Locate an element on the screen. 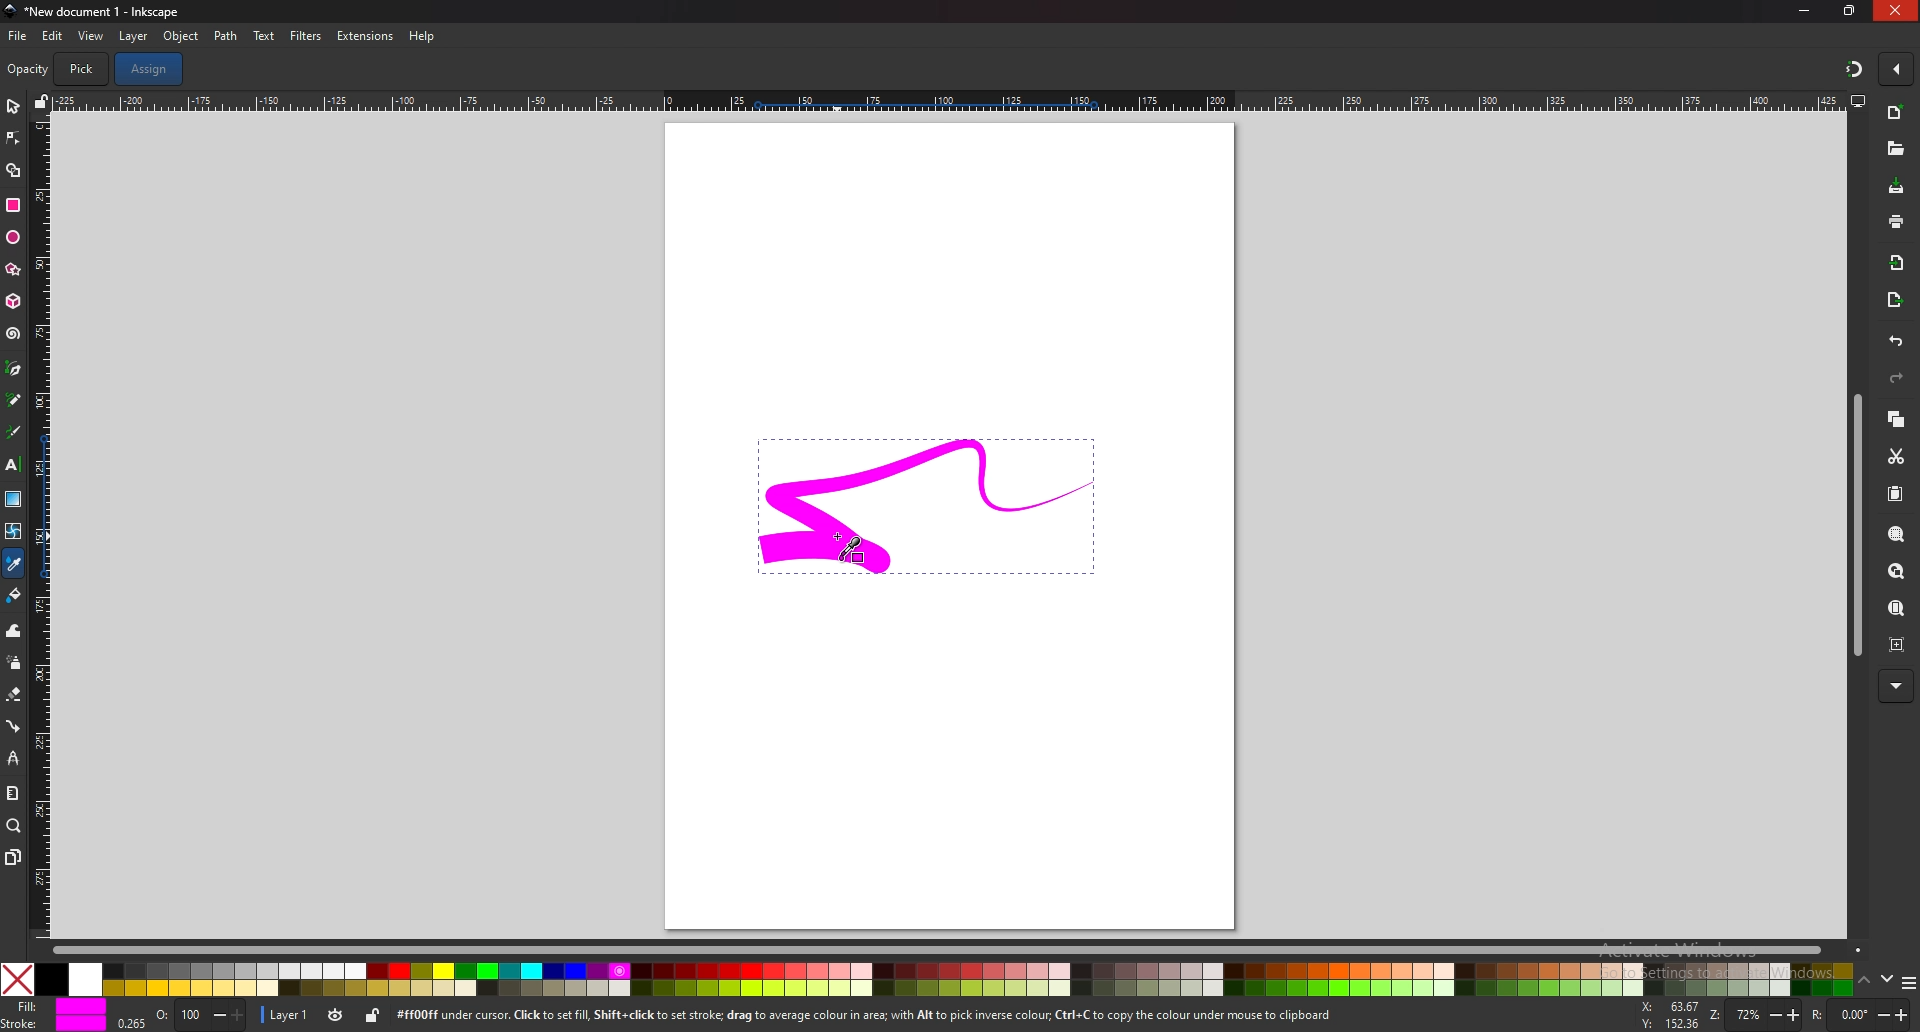  spray is located at coordinates (13, 663).